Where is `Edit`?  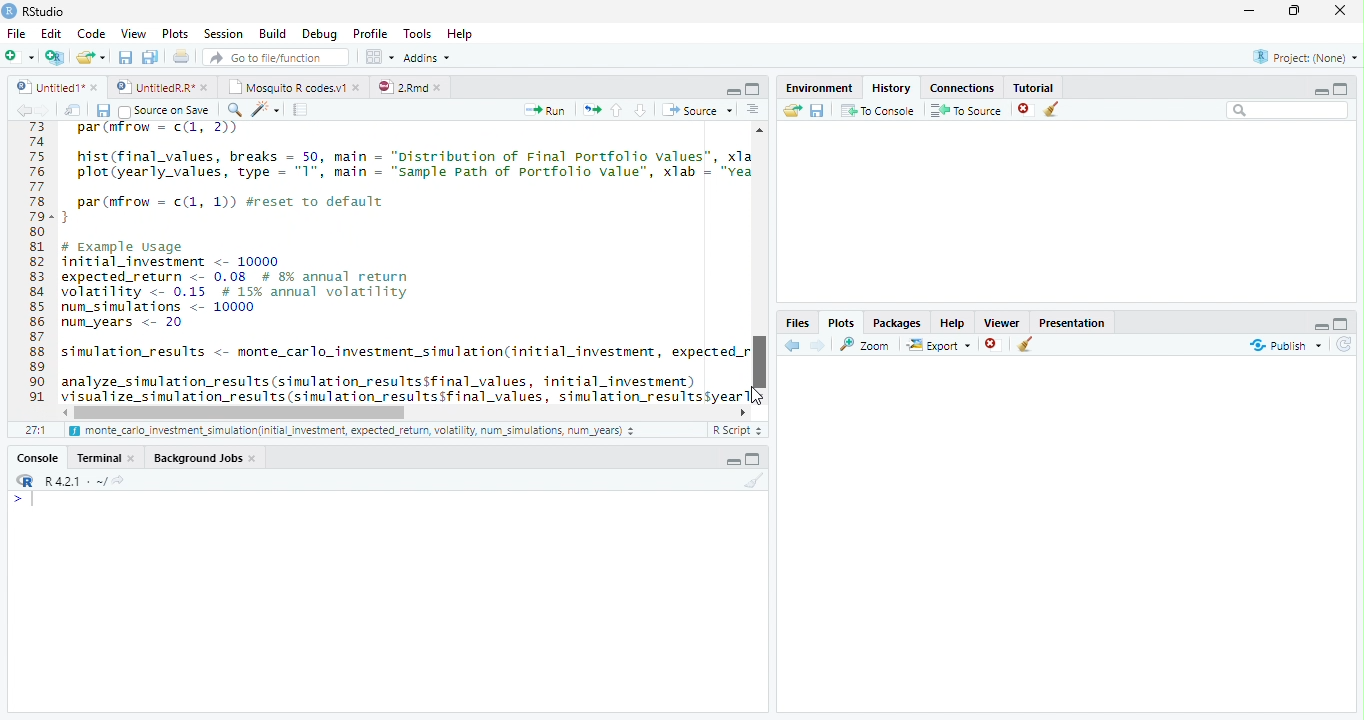
Edit is located at coordinates (50, 32).